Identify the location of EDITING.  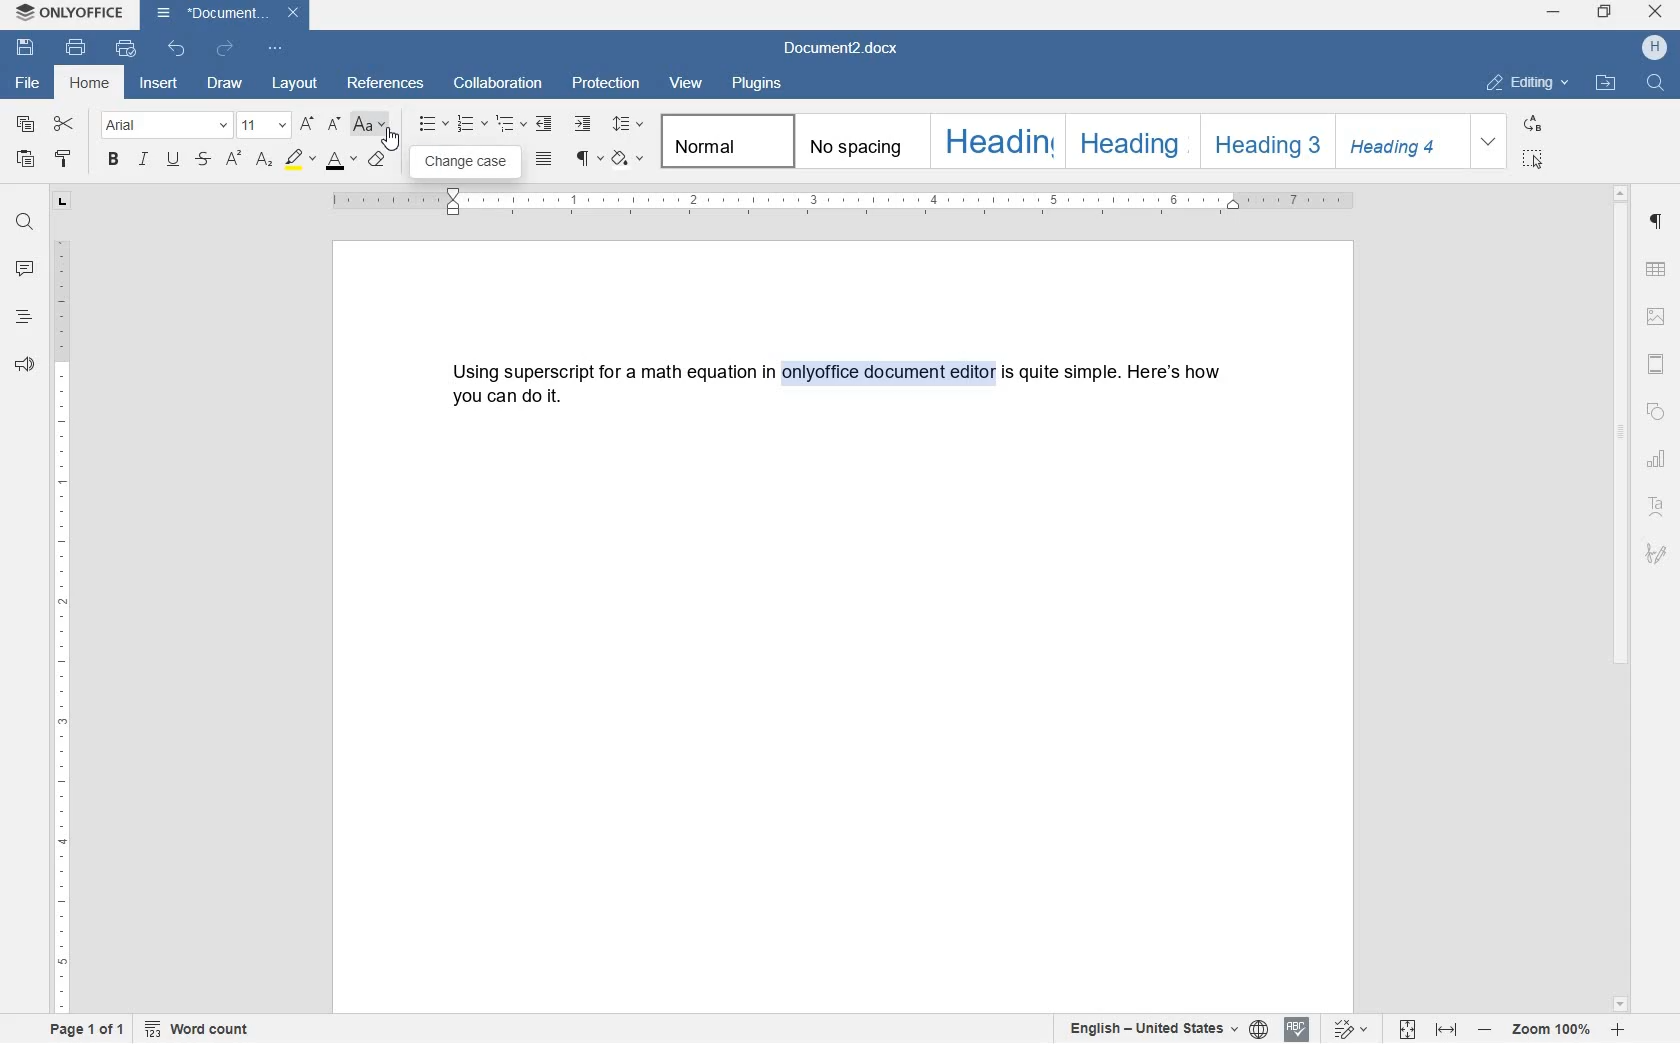
(1530, 84).